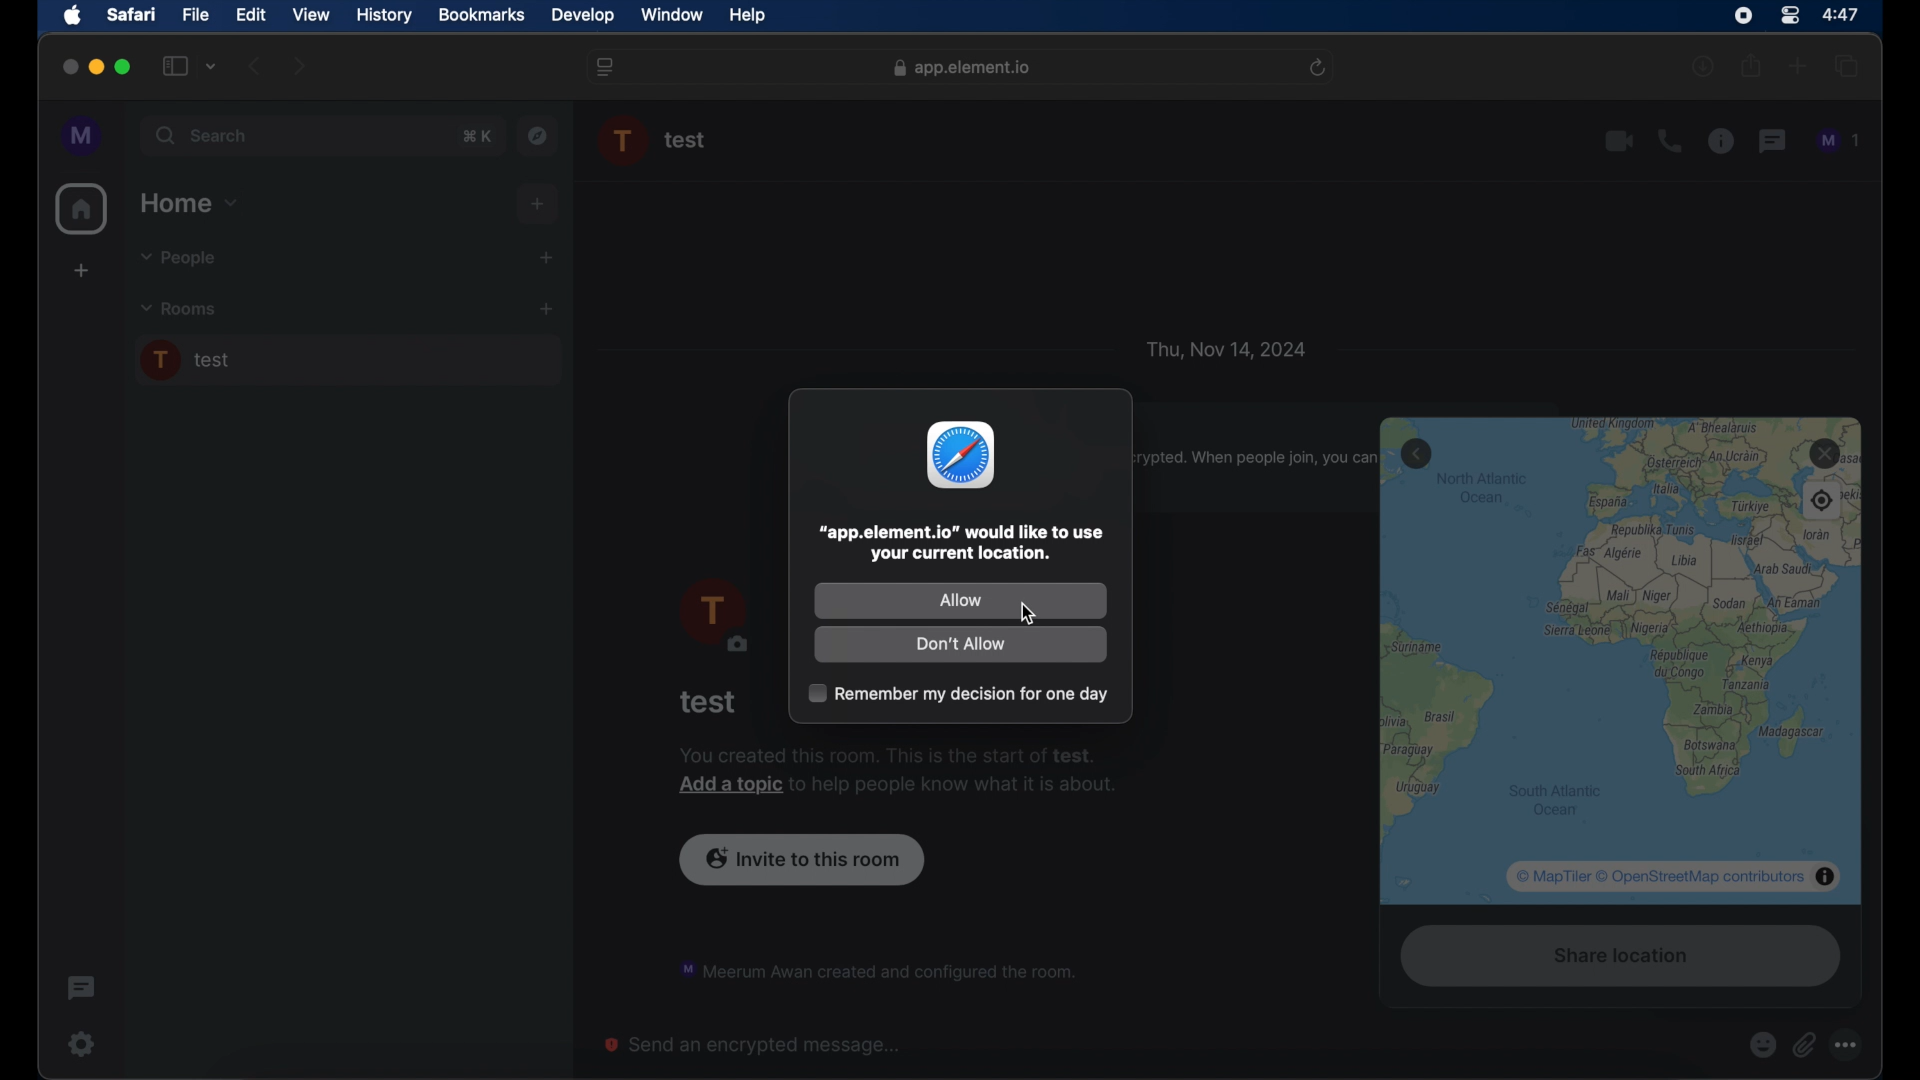  What do you see at coordinates (384, 15) in the screenshot?
I see `history` at bounding box center [384, 15].